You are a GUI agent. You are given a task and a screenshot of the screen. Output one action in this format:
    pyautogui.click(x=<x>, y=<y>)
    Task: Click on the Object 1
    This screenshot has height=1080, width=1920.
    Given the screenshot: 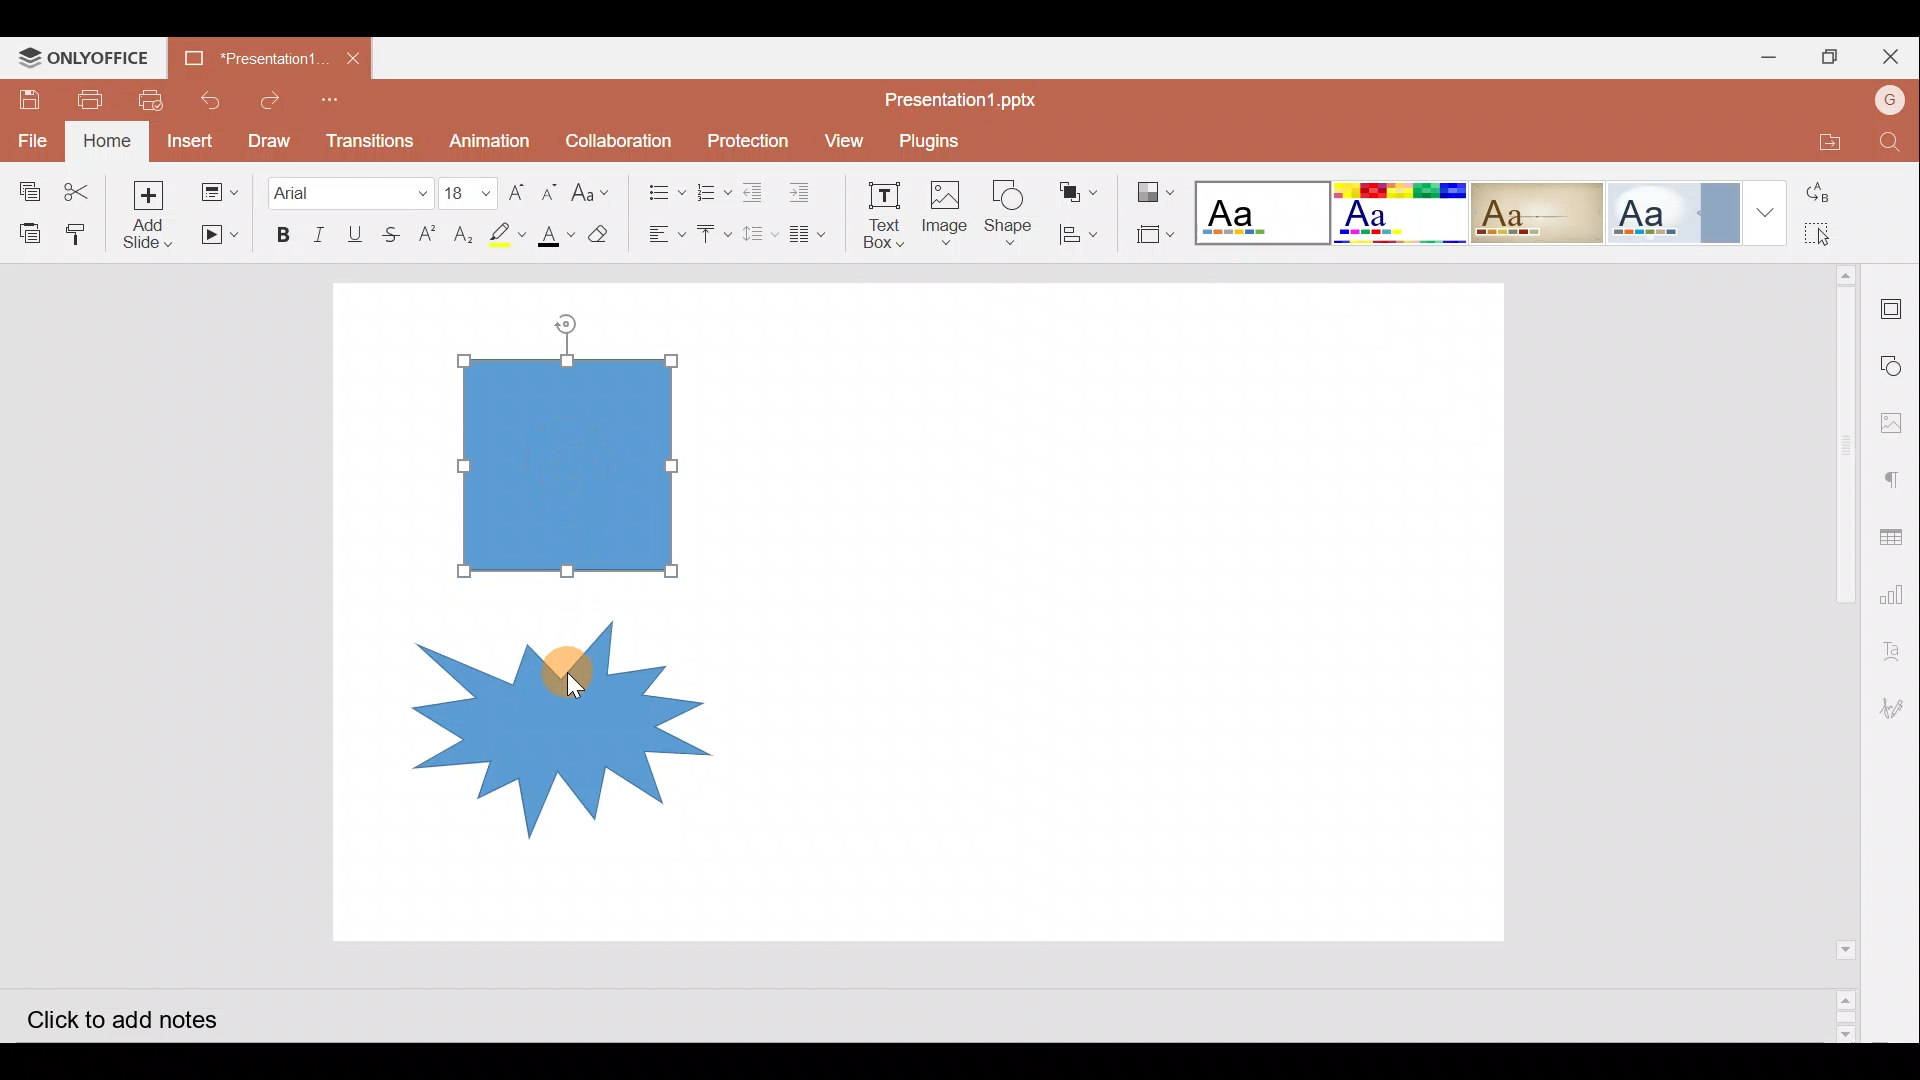 What is the action you would take?
    pyautogui.click(x=580, y=463)
    